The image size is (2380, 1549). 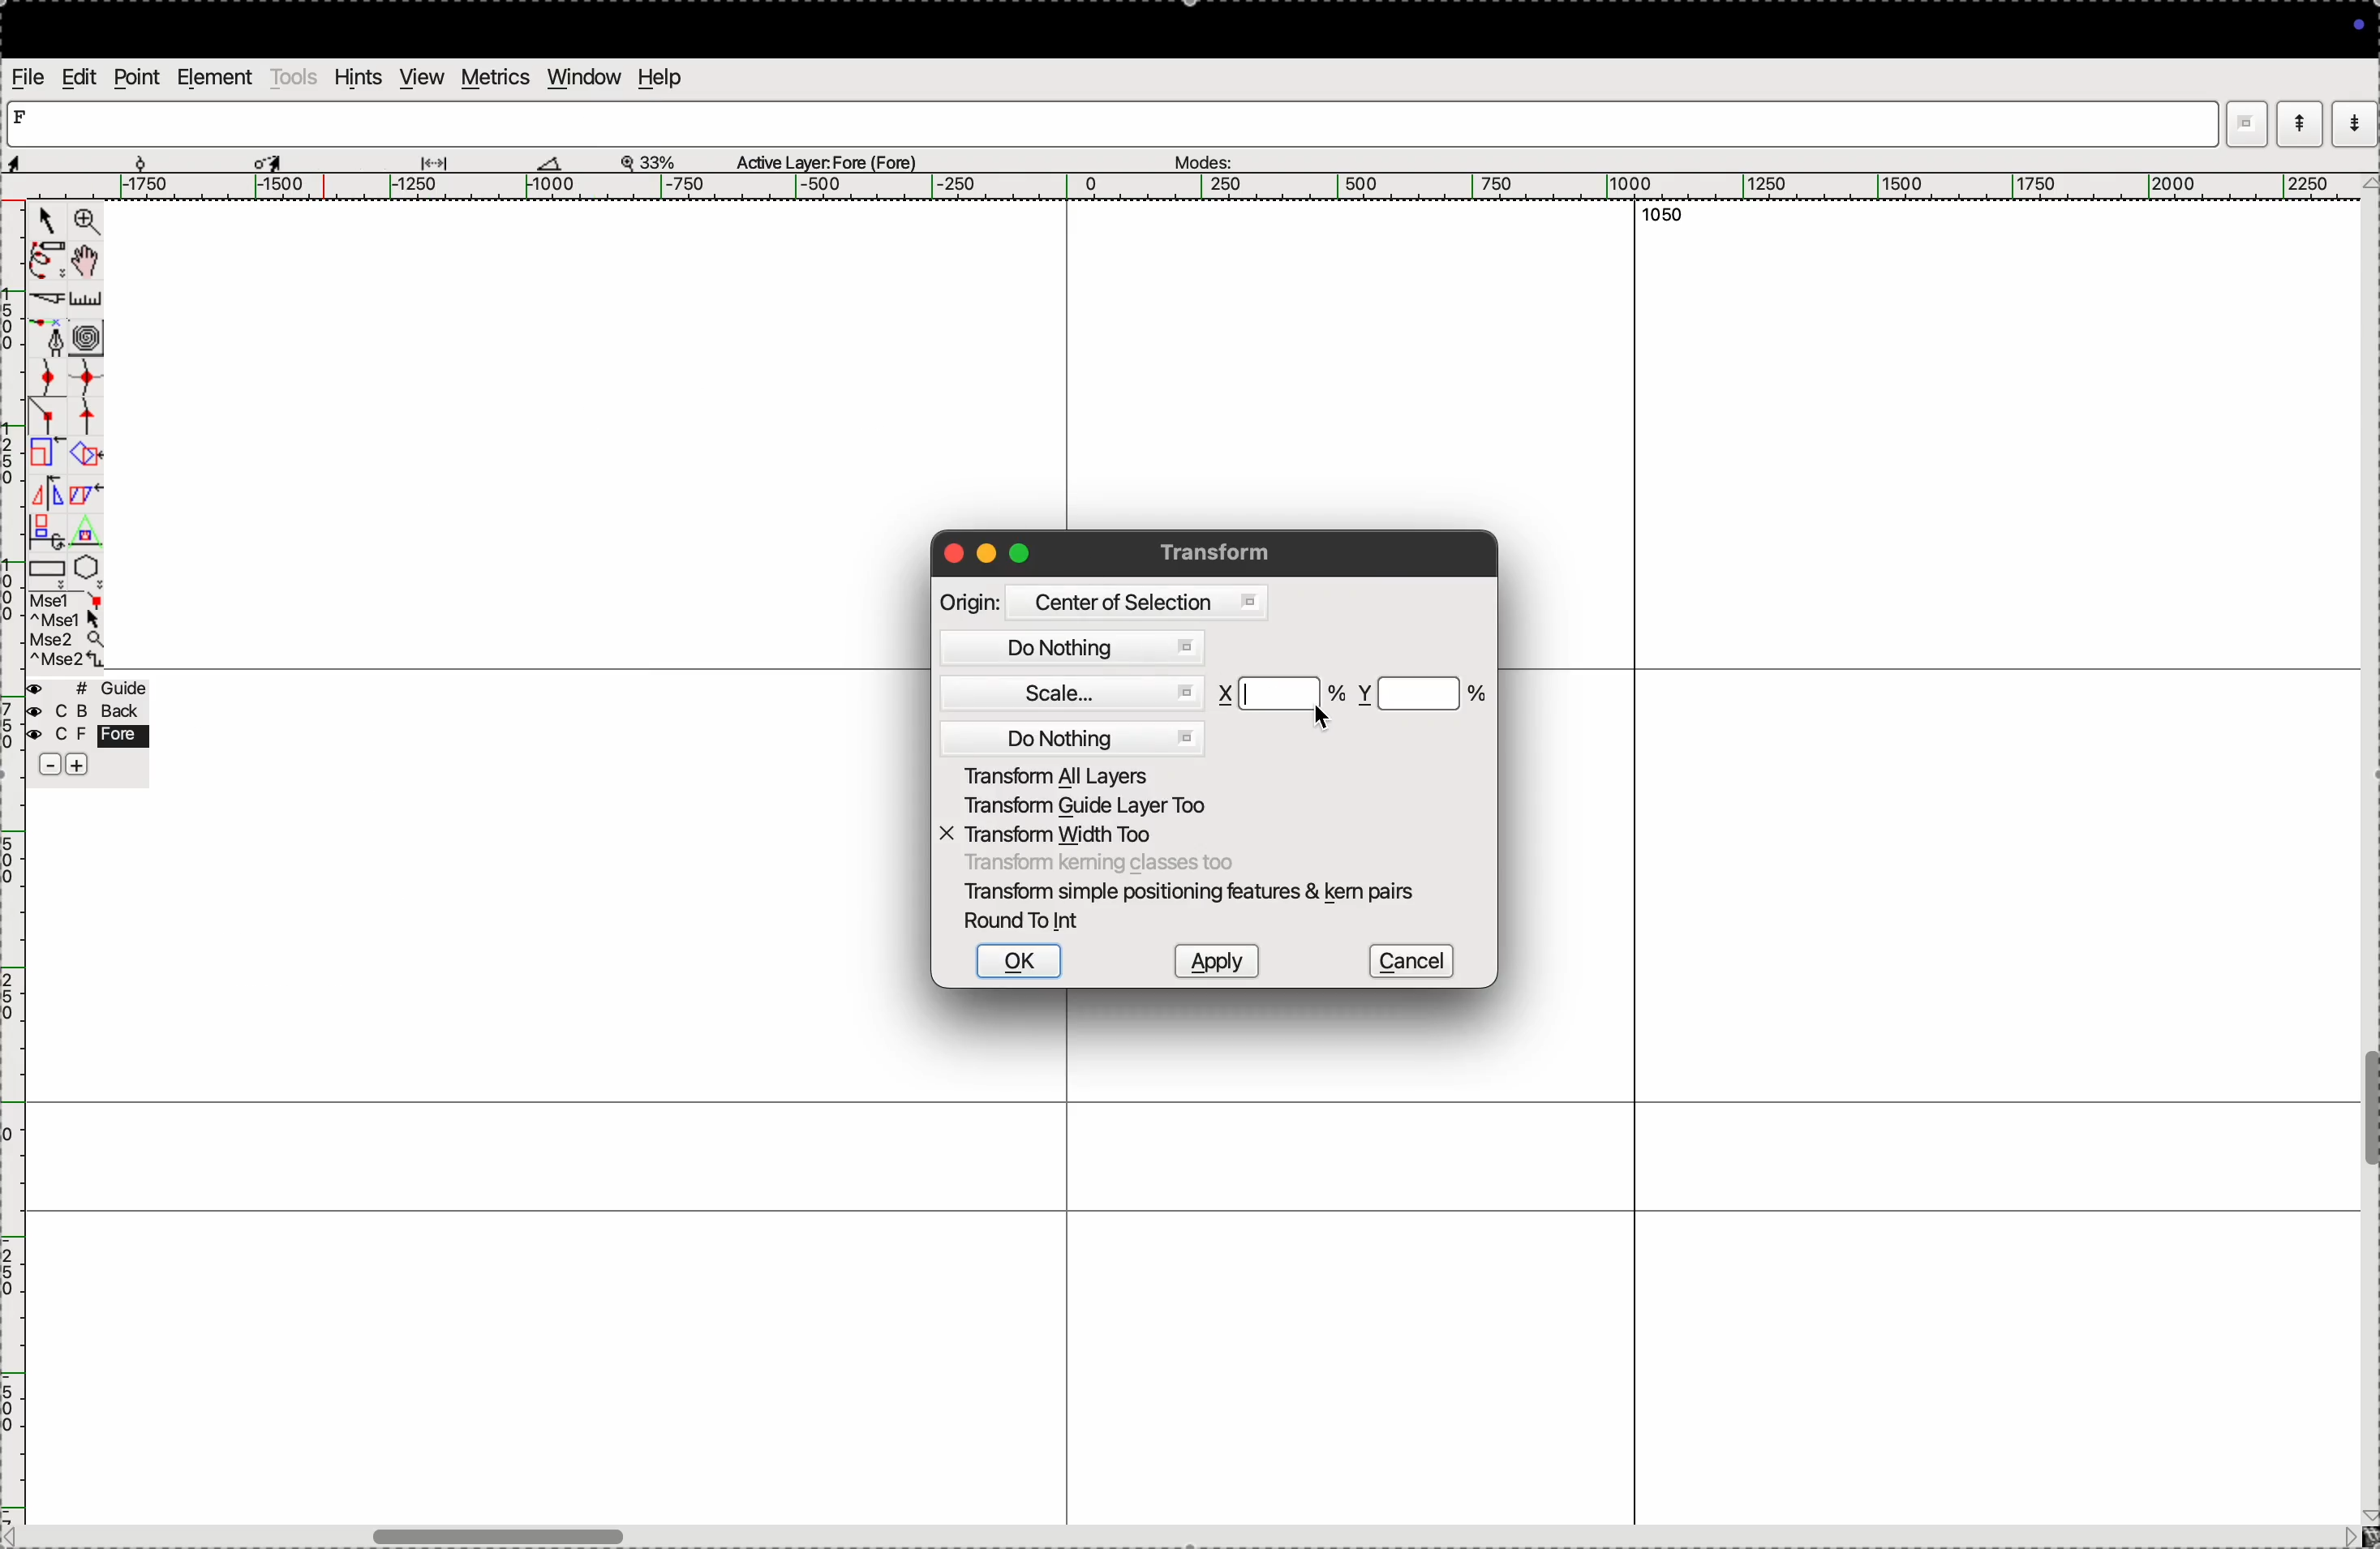 I want to click on round to int, so click(x=1028, y=922).